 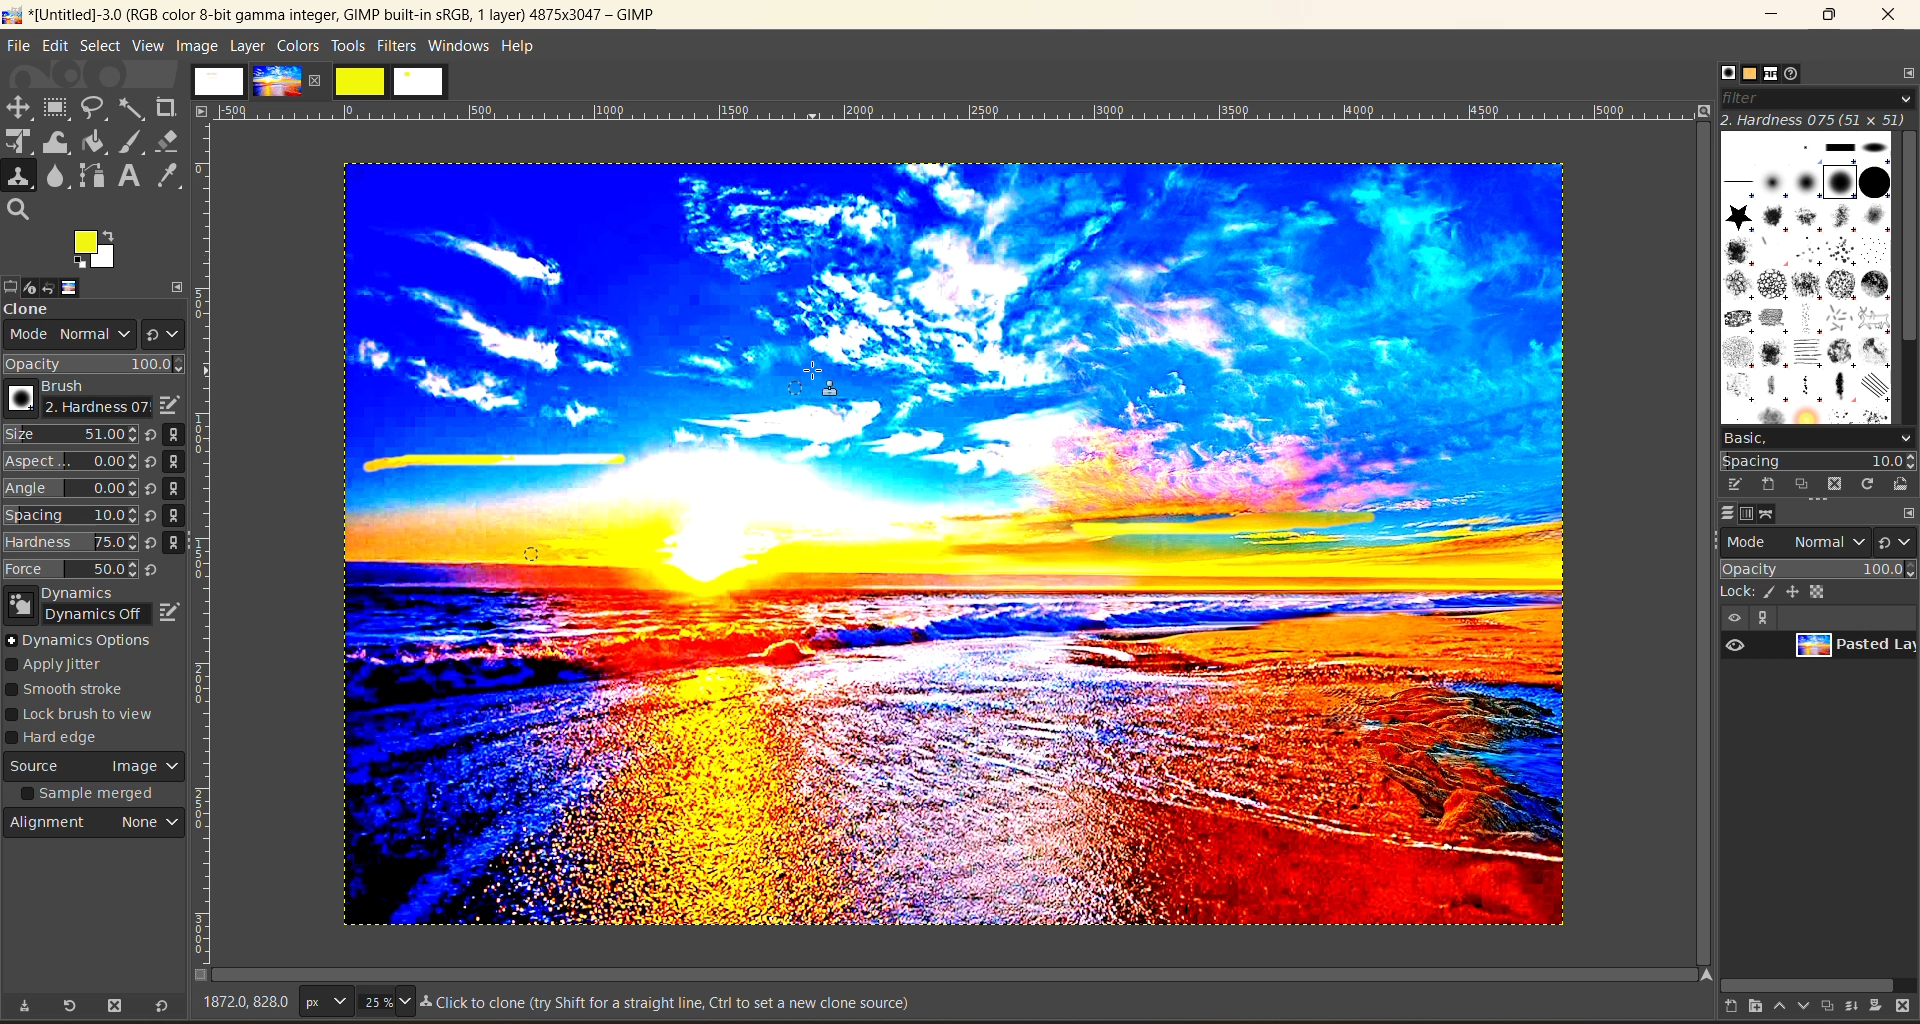 What do you see at coordinates (1798, 1007) in the screenshot?
I see `lower this layer` at bounding box center [1798, 1007].